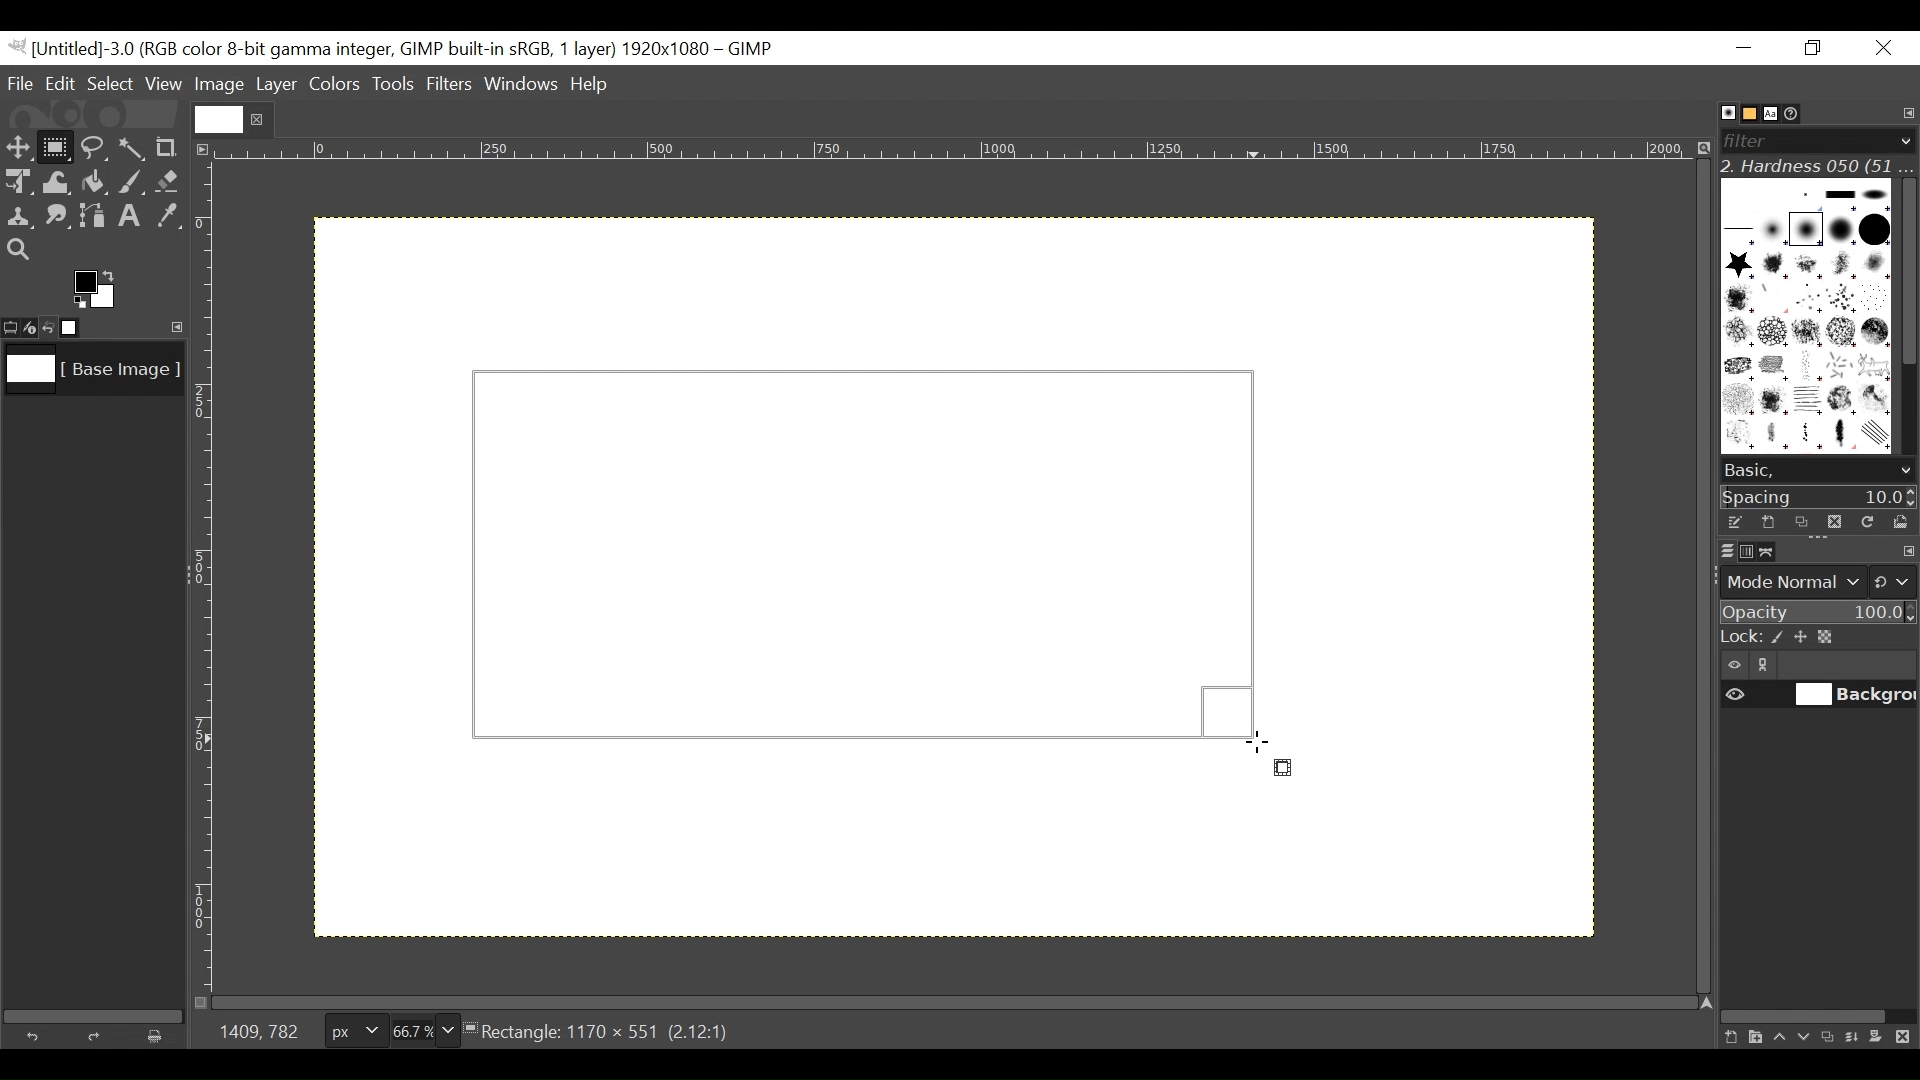 Image resolution: width=1920 pixels, height=1080 pixels. I want to click on Opacity, so click(1816, 613).